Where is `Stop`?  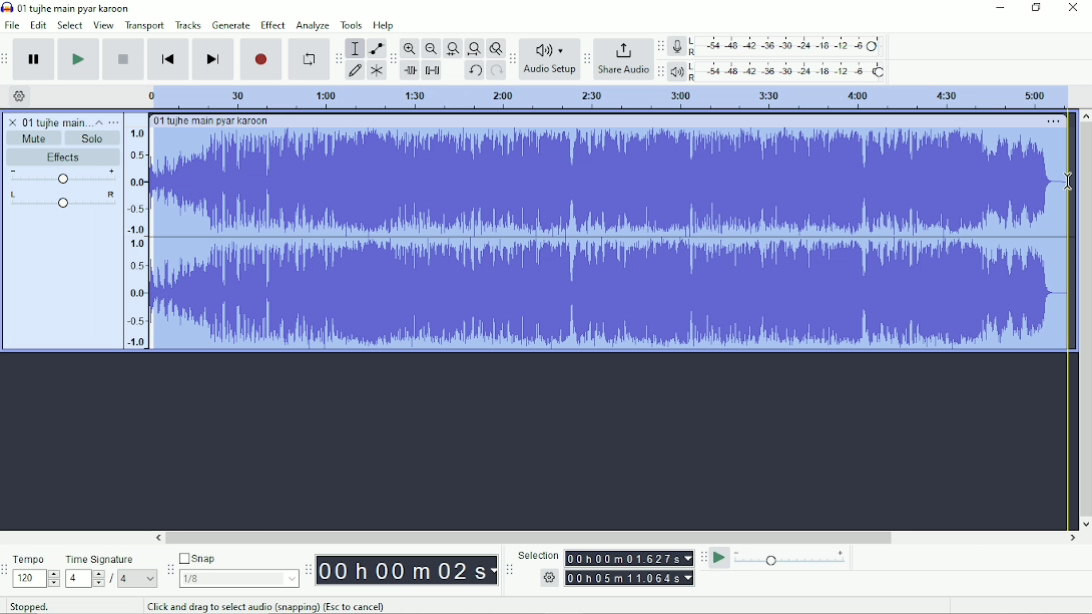
Stop is located at coordinates (124, 60).